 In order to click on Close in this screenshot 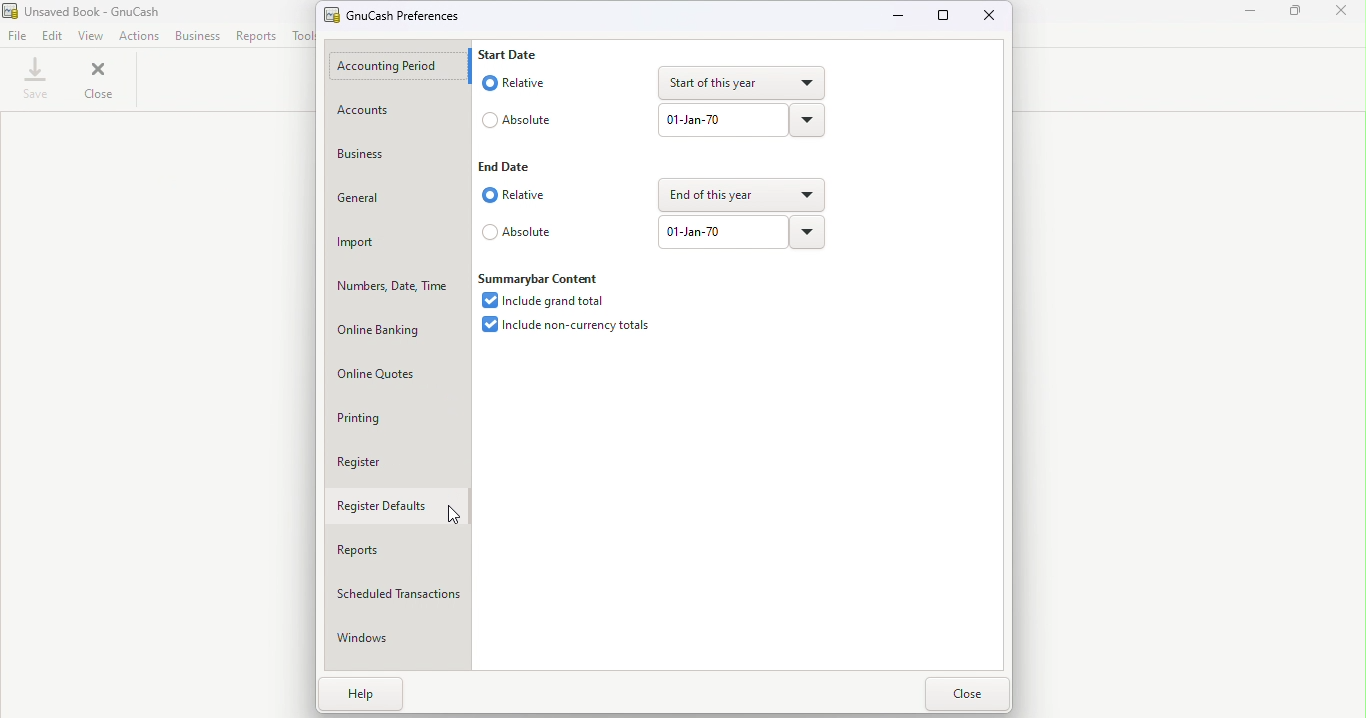, I will do `click(94, 82)`.